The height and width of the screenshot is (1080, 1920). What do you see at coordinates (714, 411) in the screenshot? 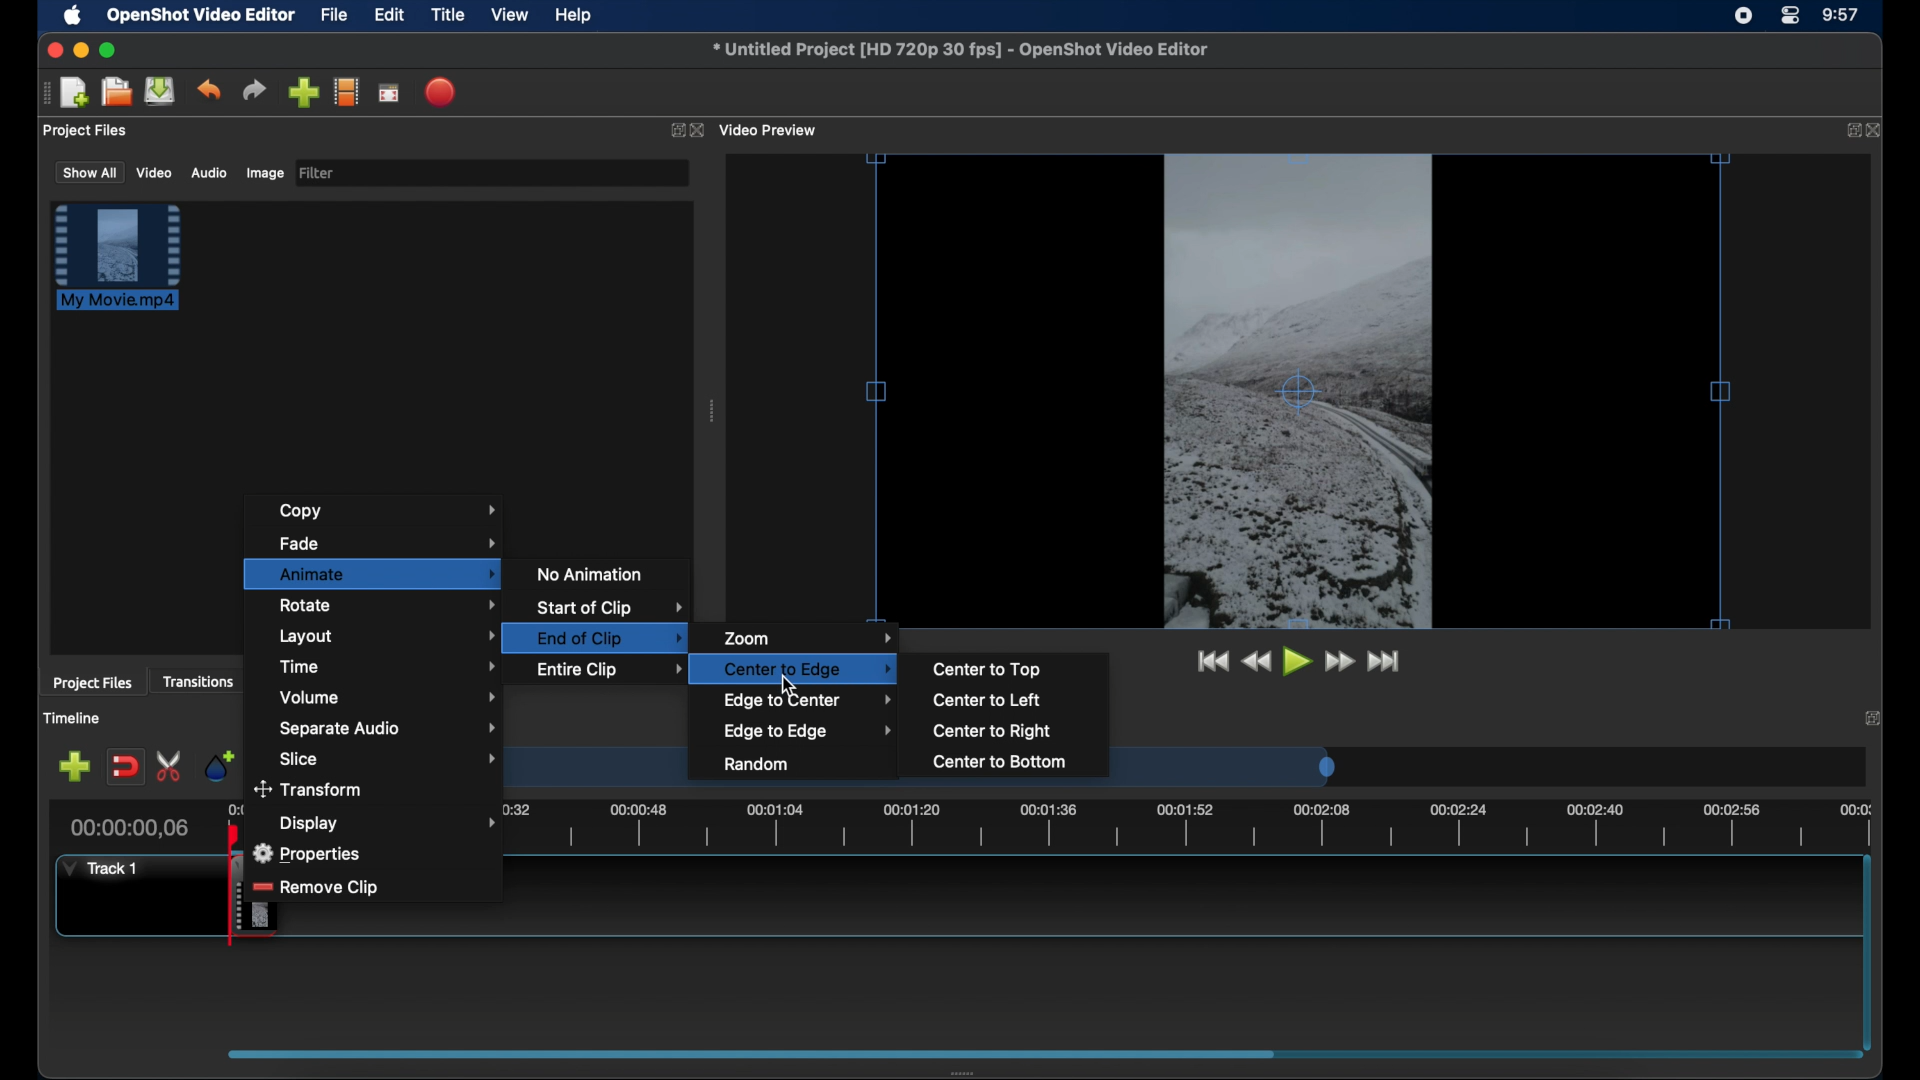
I see `drag handle` at bounding box center [714, 411].